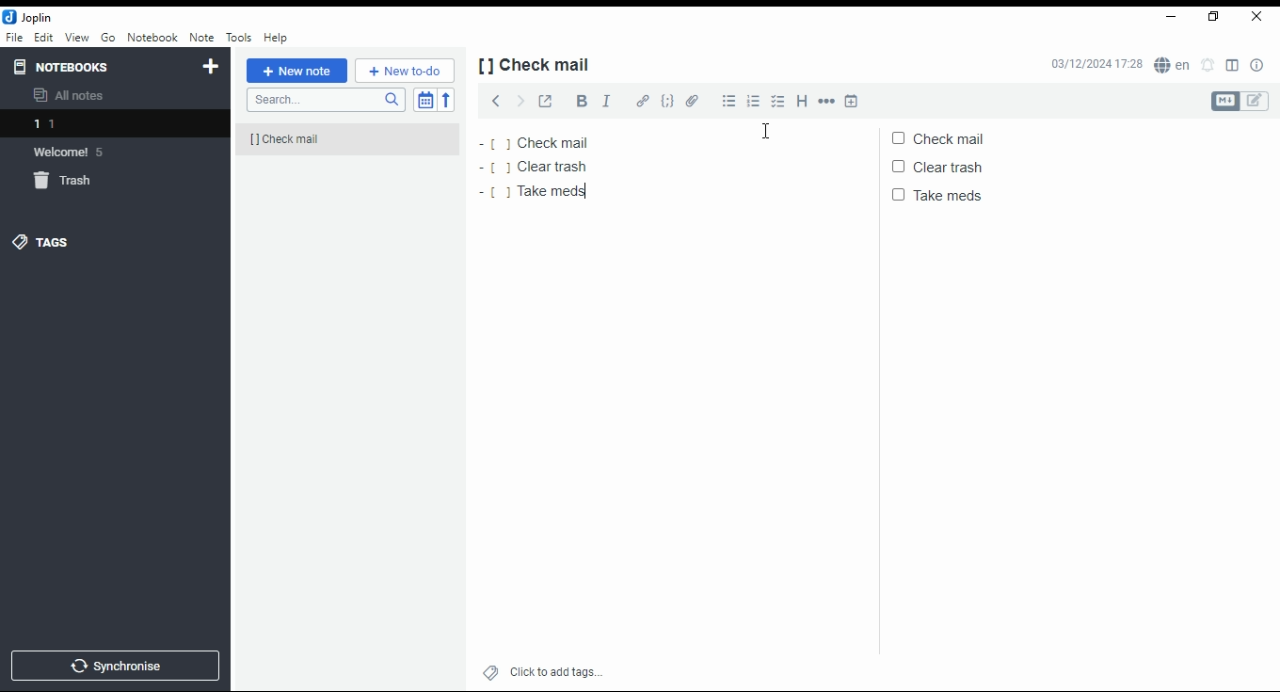 The height and width of the screenshot is (692, 1280). What do you see at coordinates (1170, 16) in the screenshot?
I see `minimize` at bounding box center [1170, 16].